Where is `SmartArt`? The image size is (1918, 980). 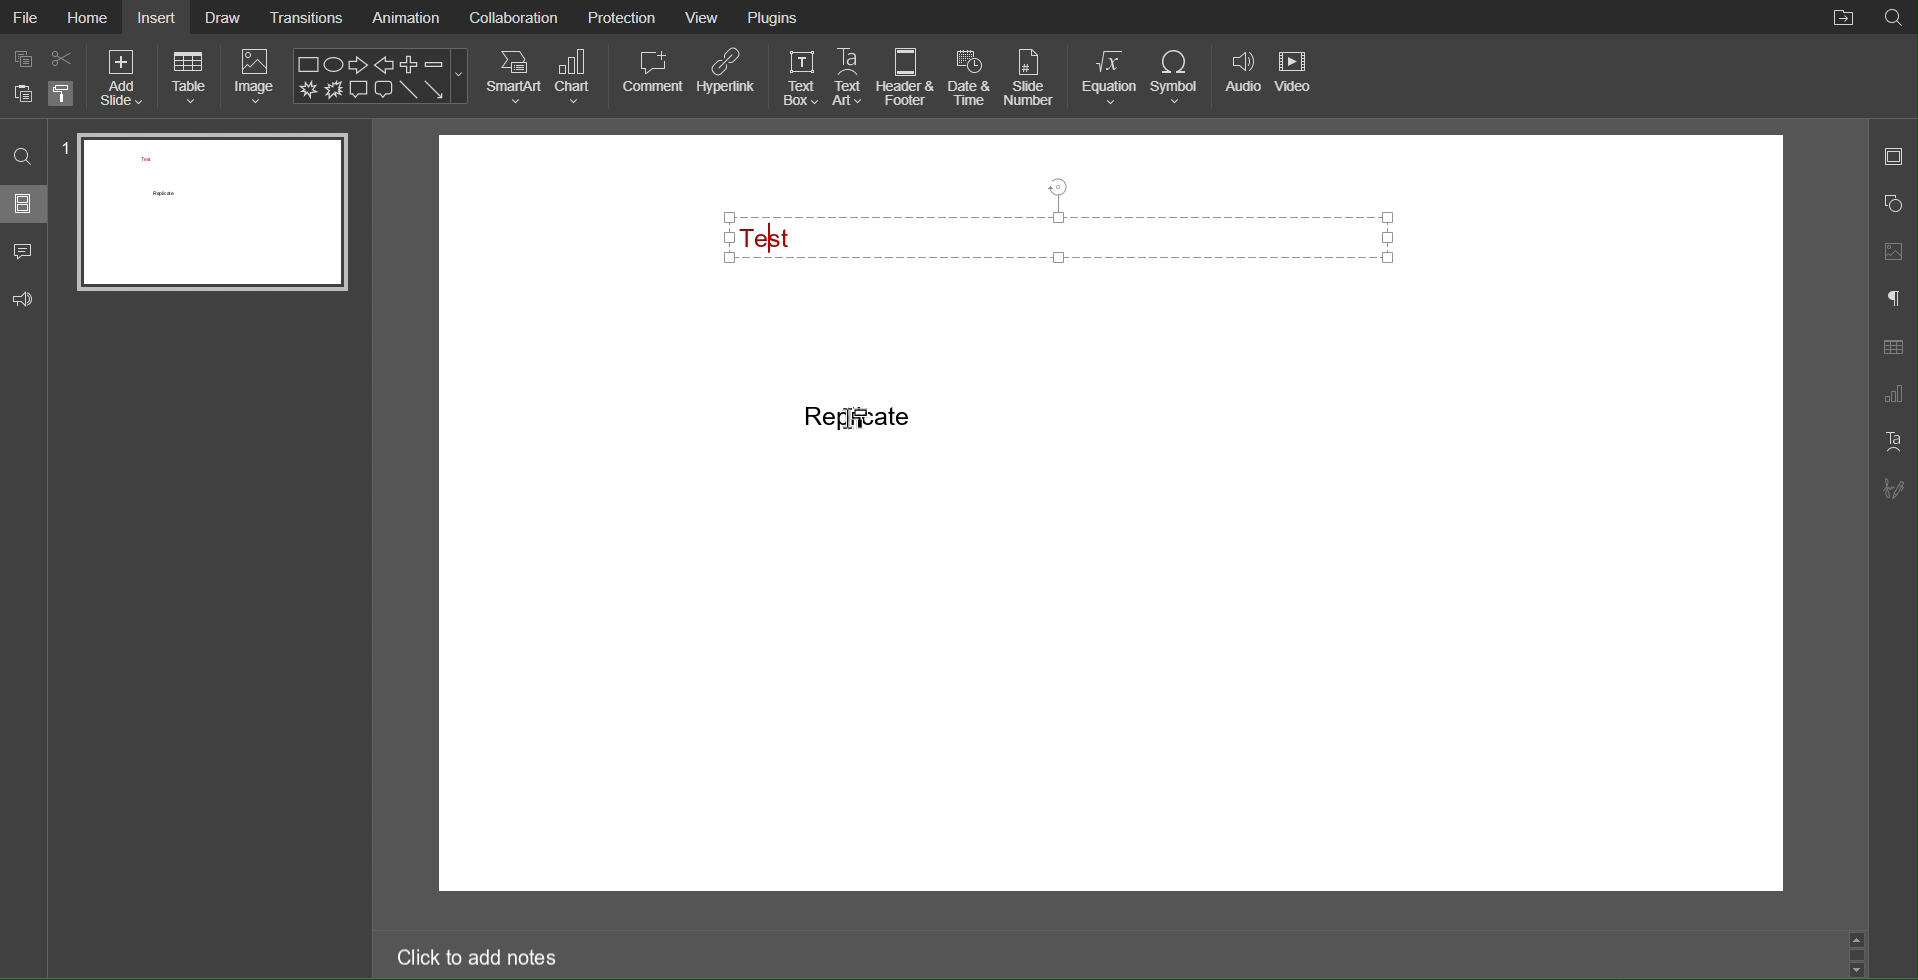
SmartArt is located at coordinates (513, 77).